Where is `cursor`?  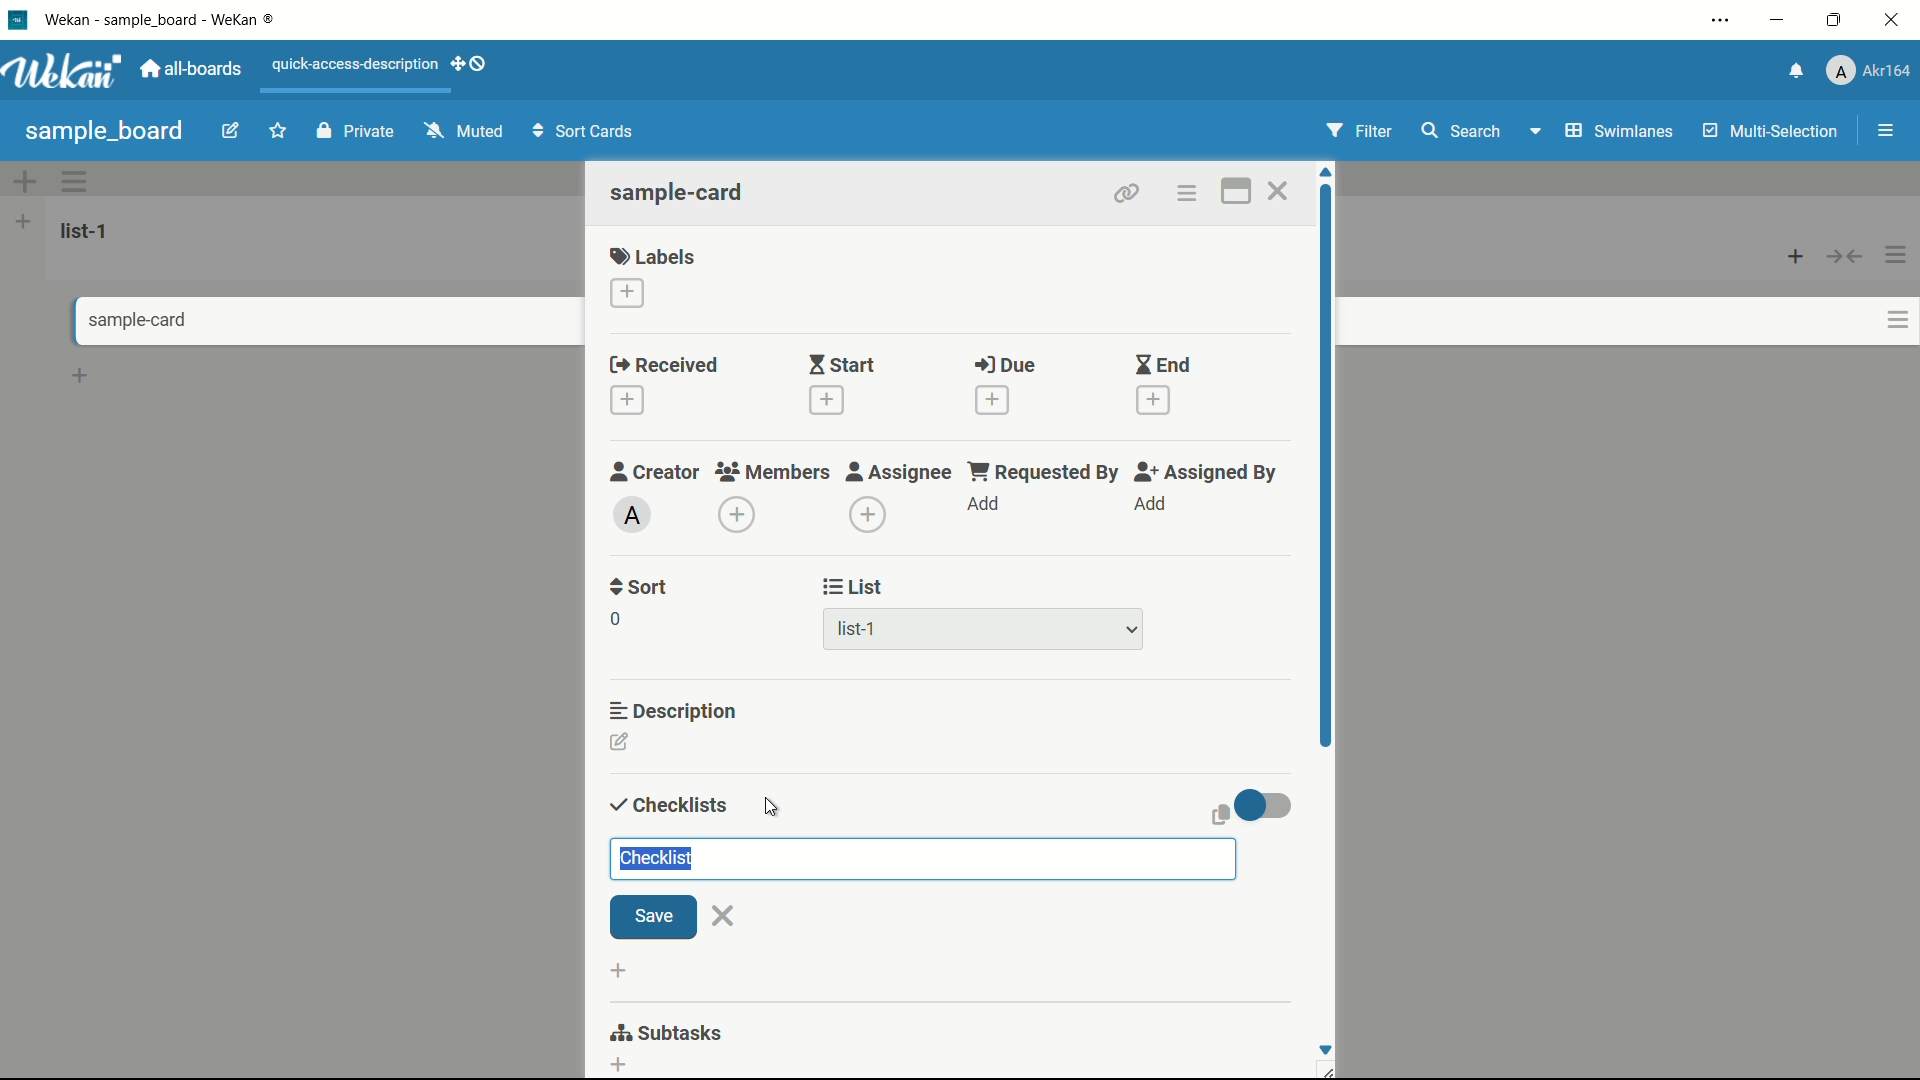
cursor is located at coordinates (772, 808).